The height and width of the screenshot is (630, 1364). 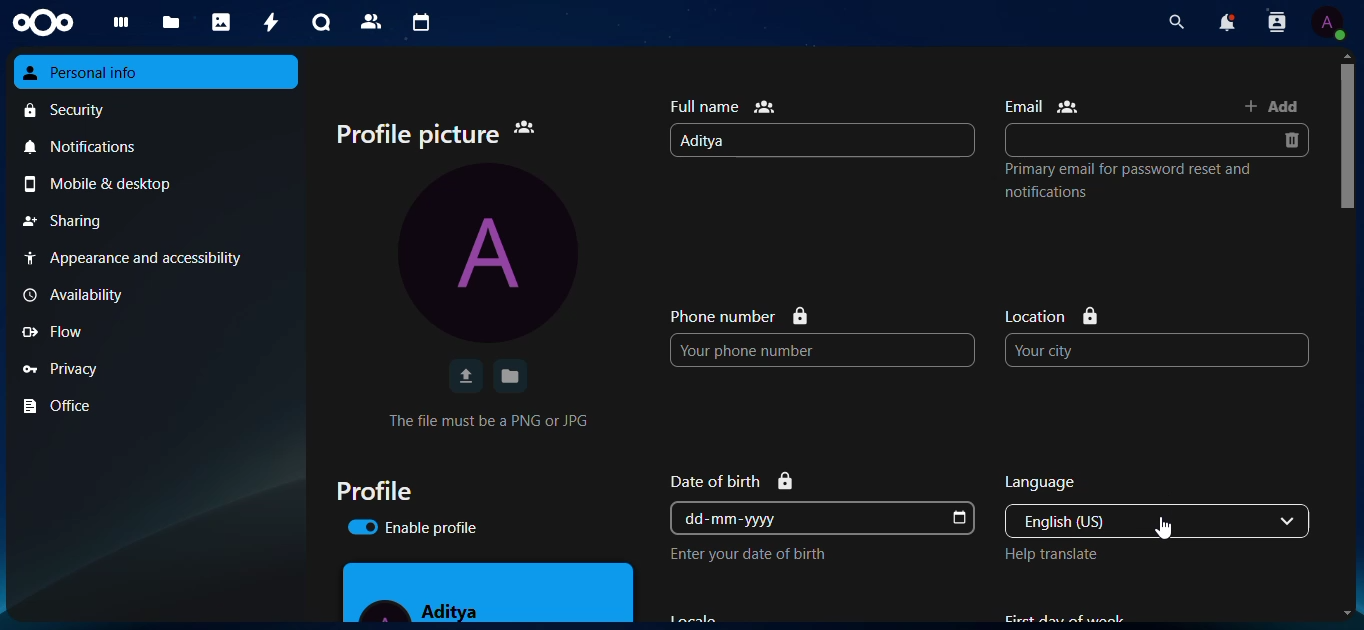 What do you see at coordinates (1169, 530) in the screenshot?
I see `cursor` at bounding box center [1169, 530].